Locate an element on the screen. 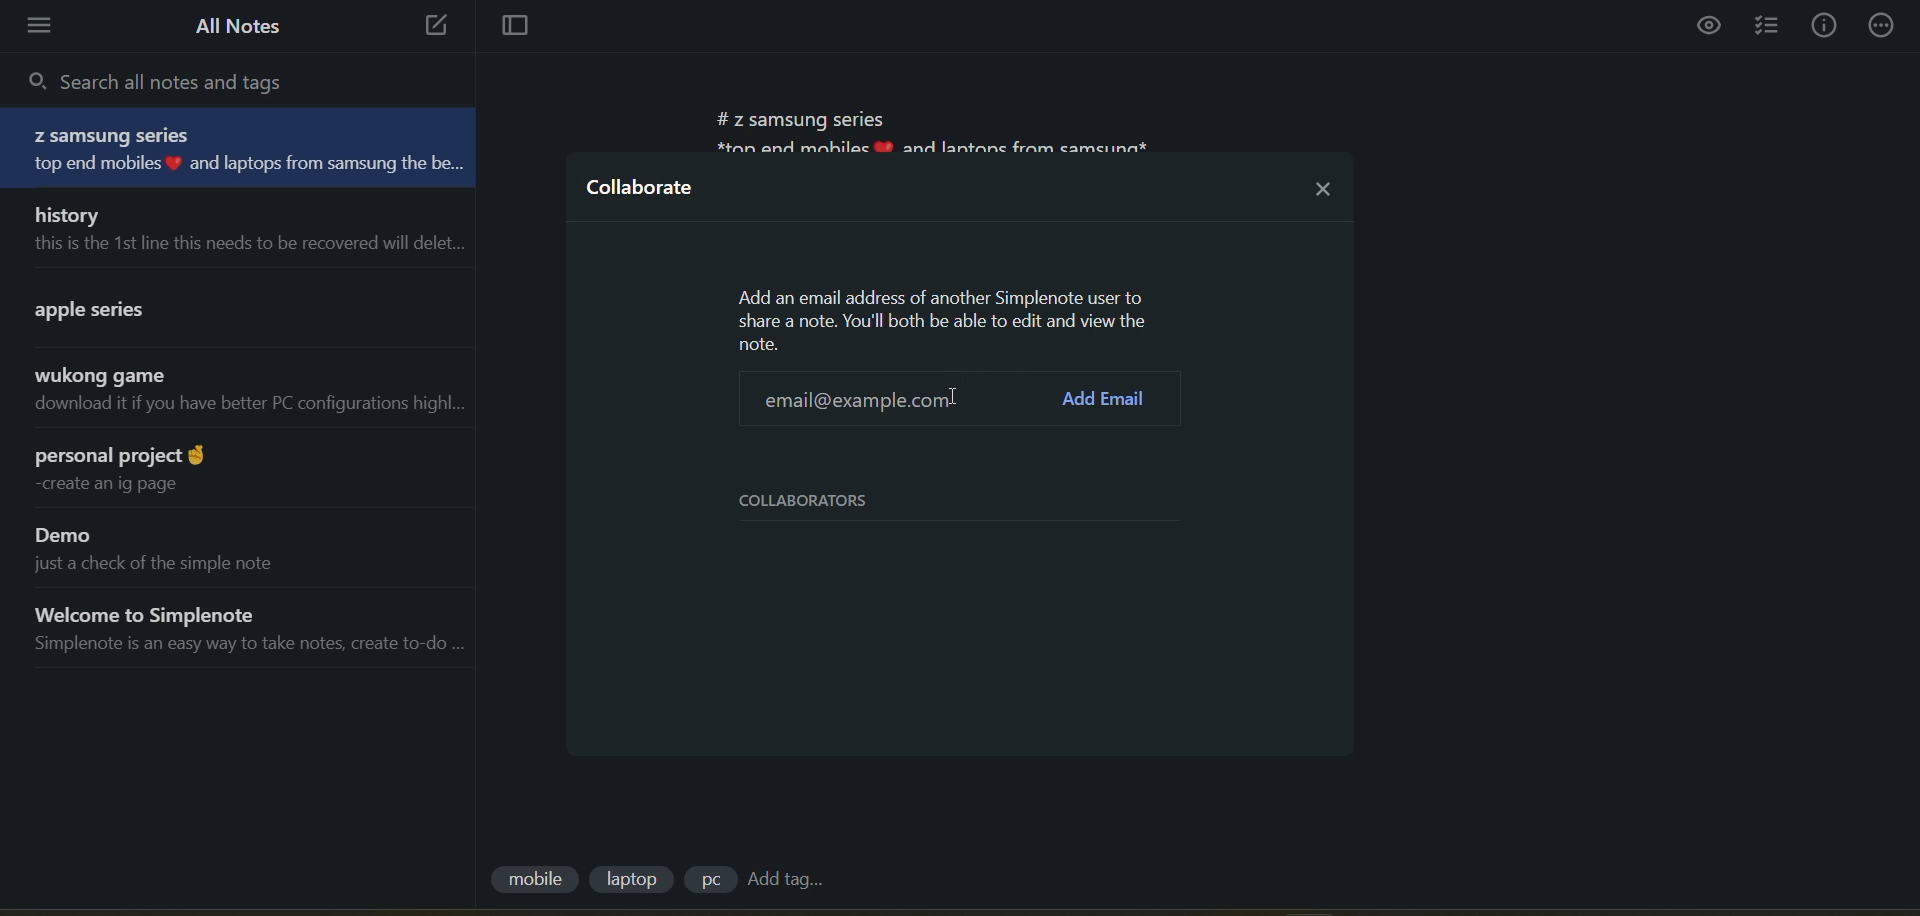 The width and height of the screenshot is (1920, 916). actions is located at coordinates (1886, 24).